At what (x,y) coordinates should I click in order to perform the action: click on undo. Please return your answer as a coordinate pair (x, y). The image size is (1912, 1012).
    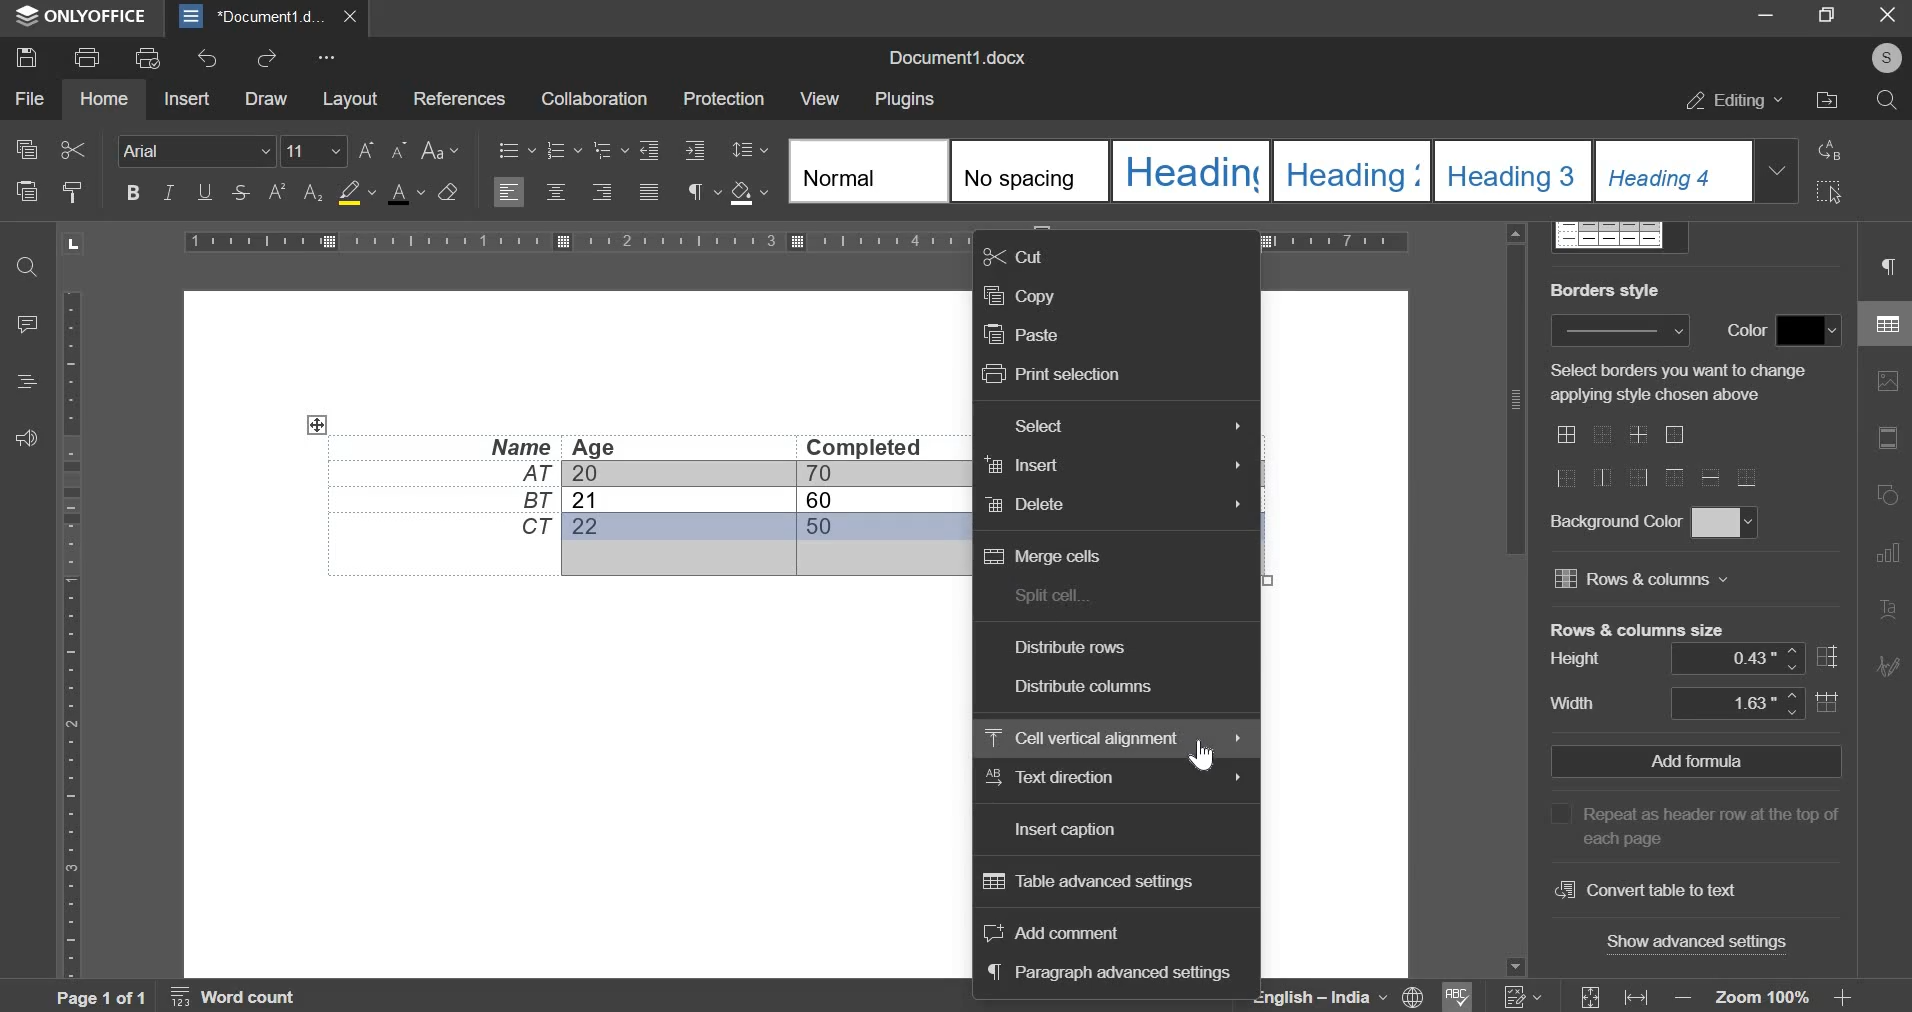
    Looking at the image, I should click on (204, 58).